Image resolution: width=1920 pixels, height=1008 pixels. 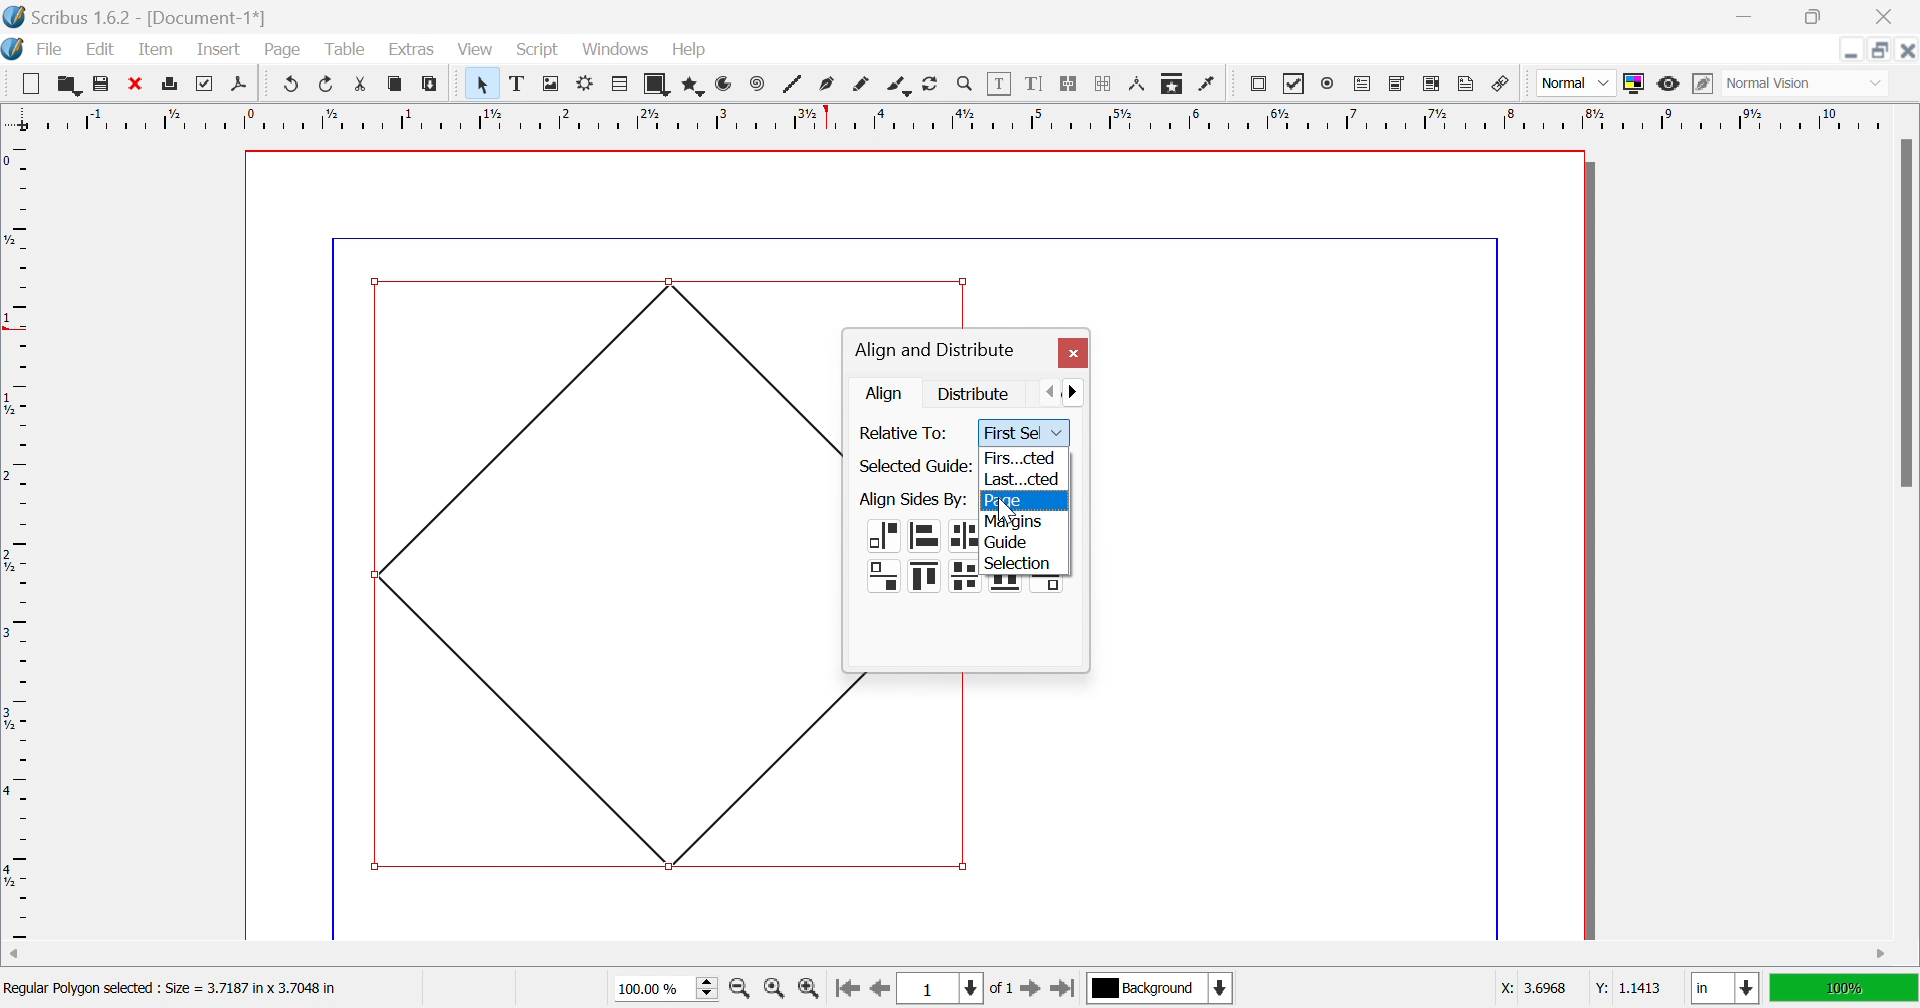 What do you see at coordinates (292, 84) in the screenshot?
I see `Undo` at bounding box center [292, 84].